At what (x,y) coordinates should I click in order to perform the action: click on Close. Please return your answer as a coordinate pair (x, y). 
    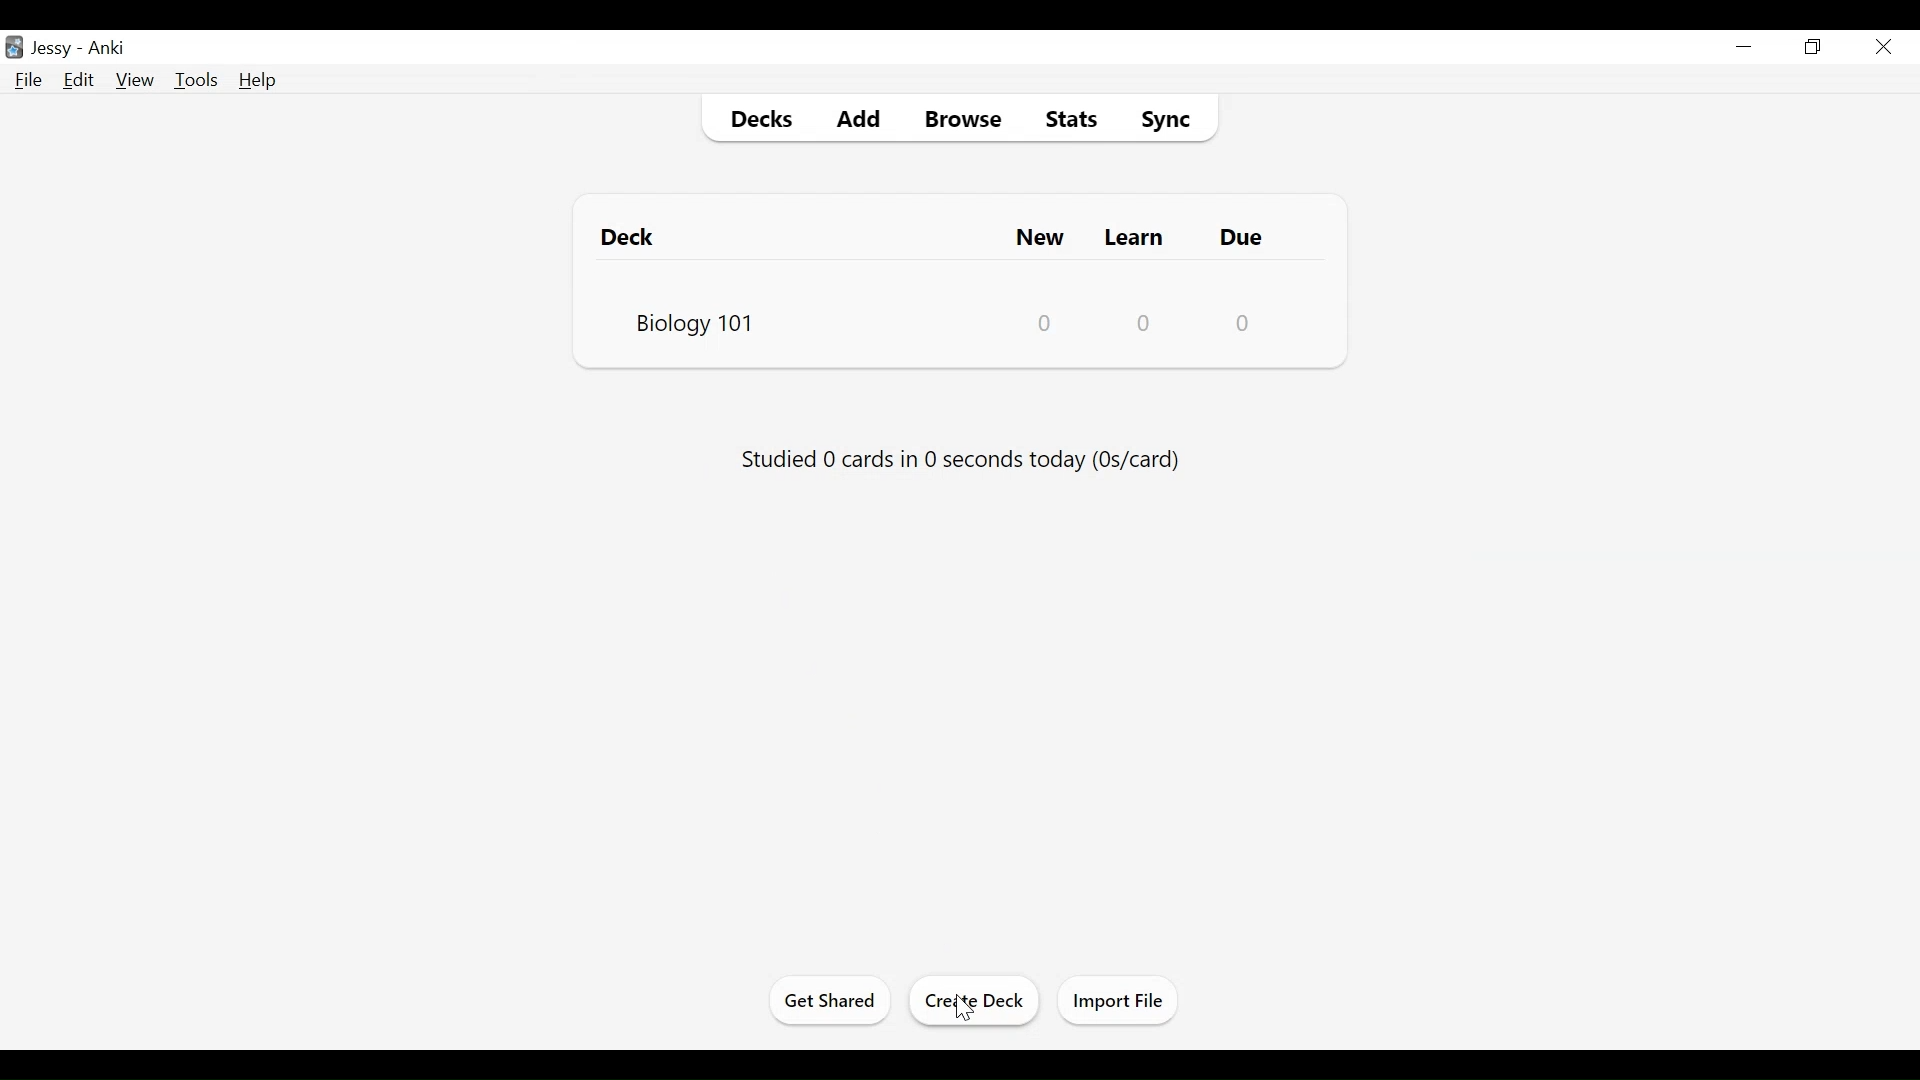
    Looking at the image, I should click on (1883, 47).